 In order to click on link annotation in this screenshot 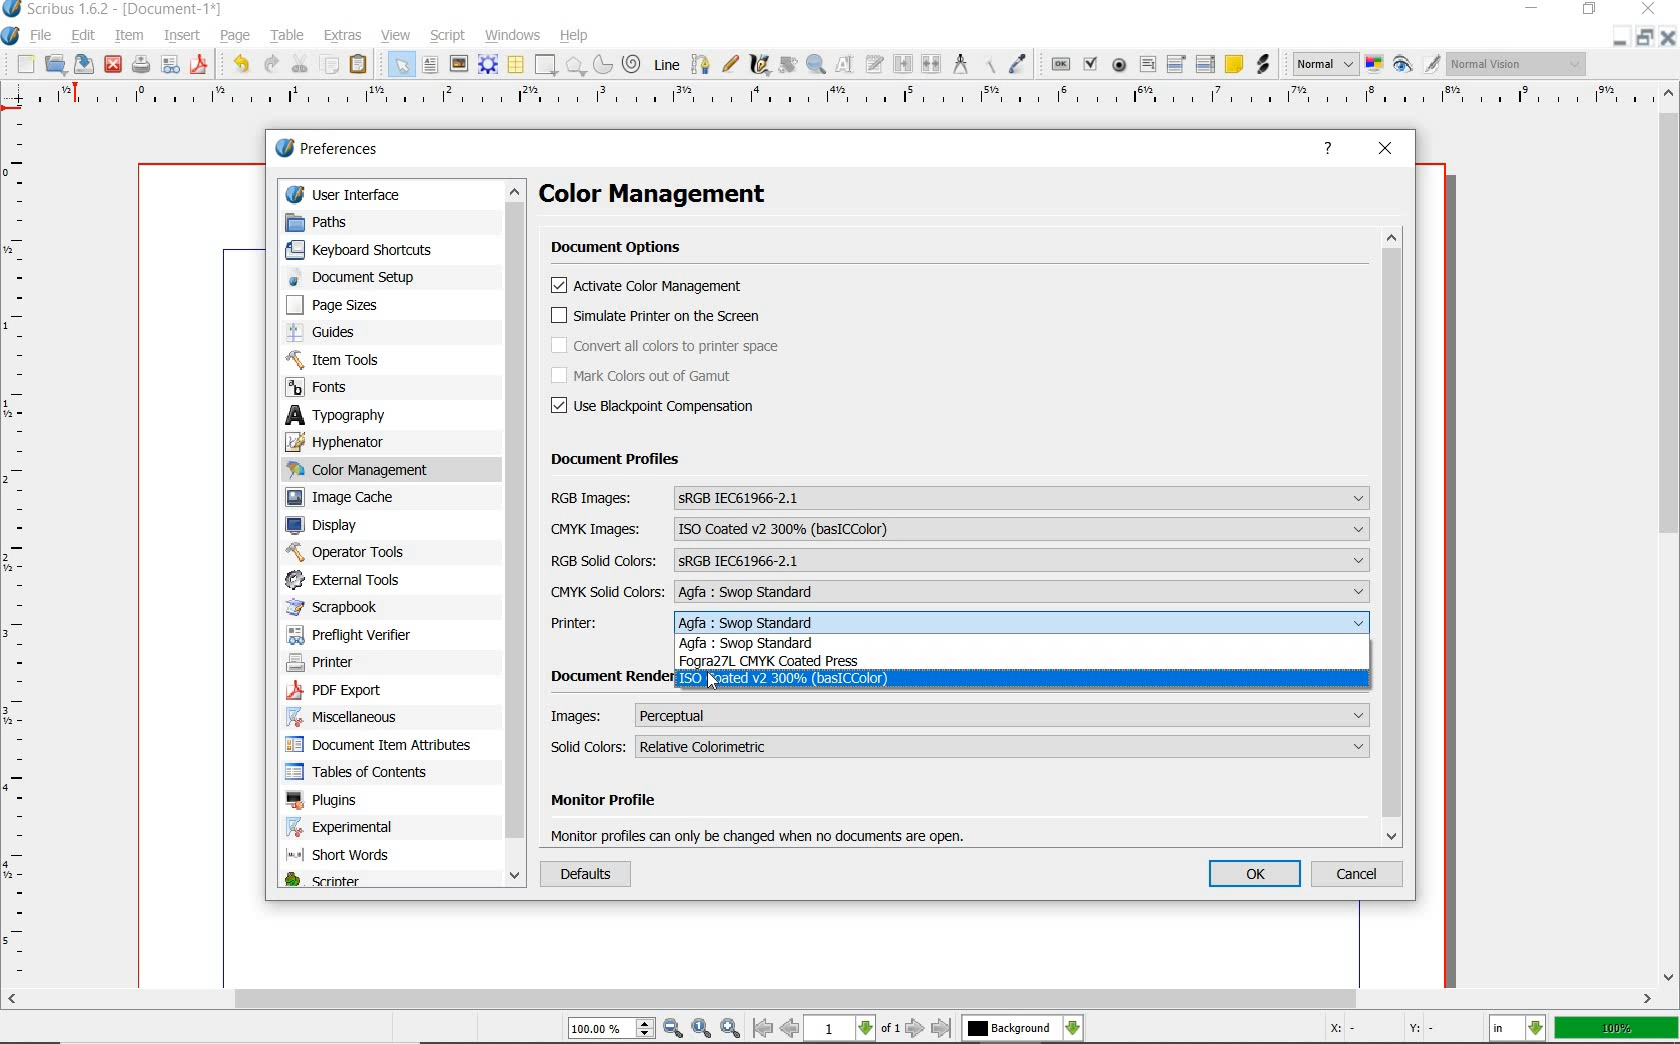, I will do `click(1264, 65)`.